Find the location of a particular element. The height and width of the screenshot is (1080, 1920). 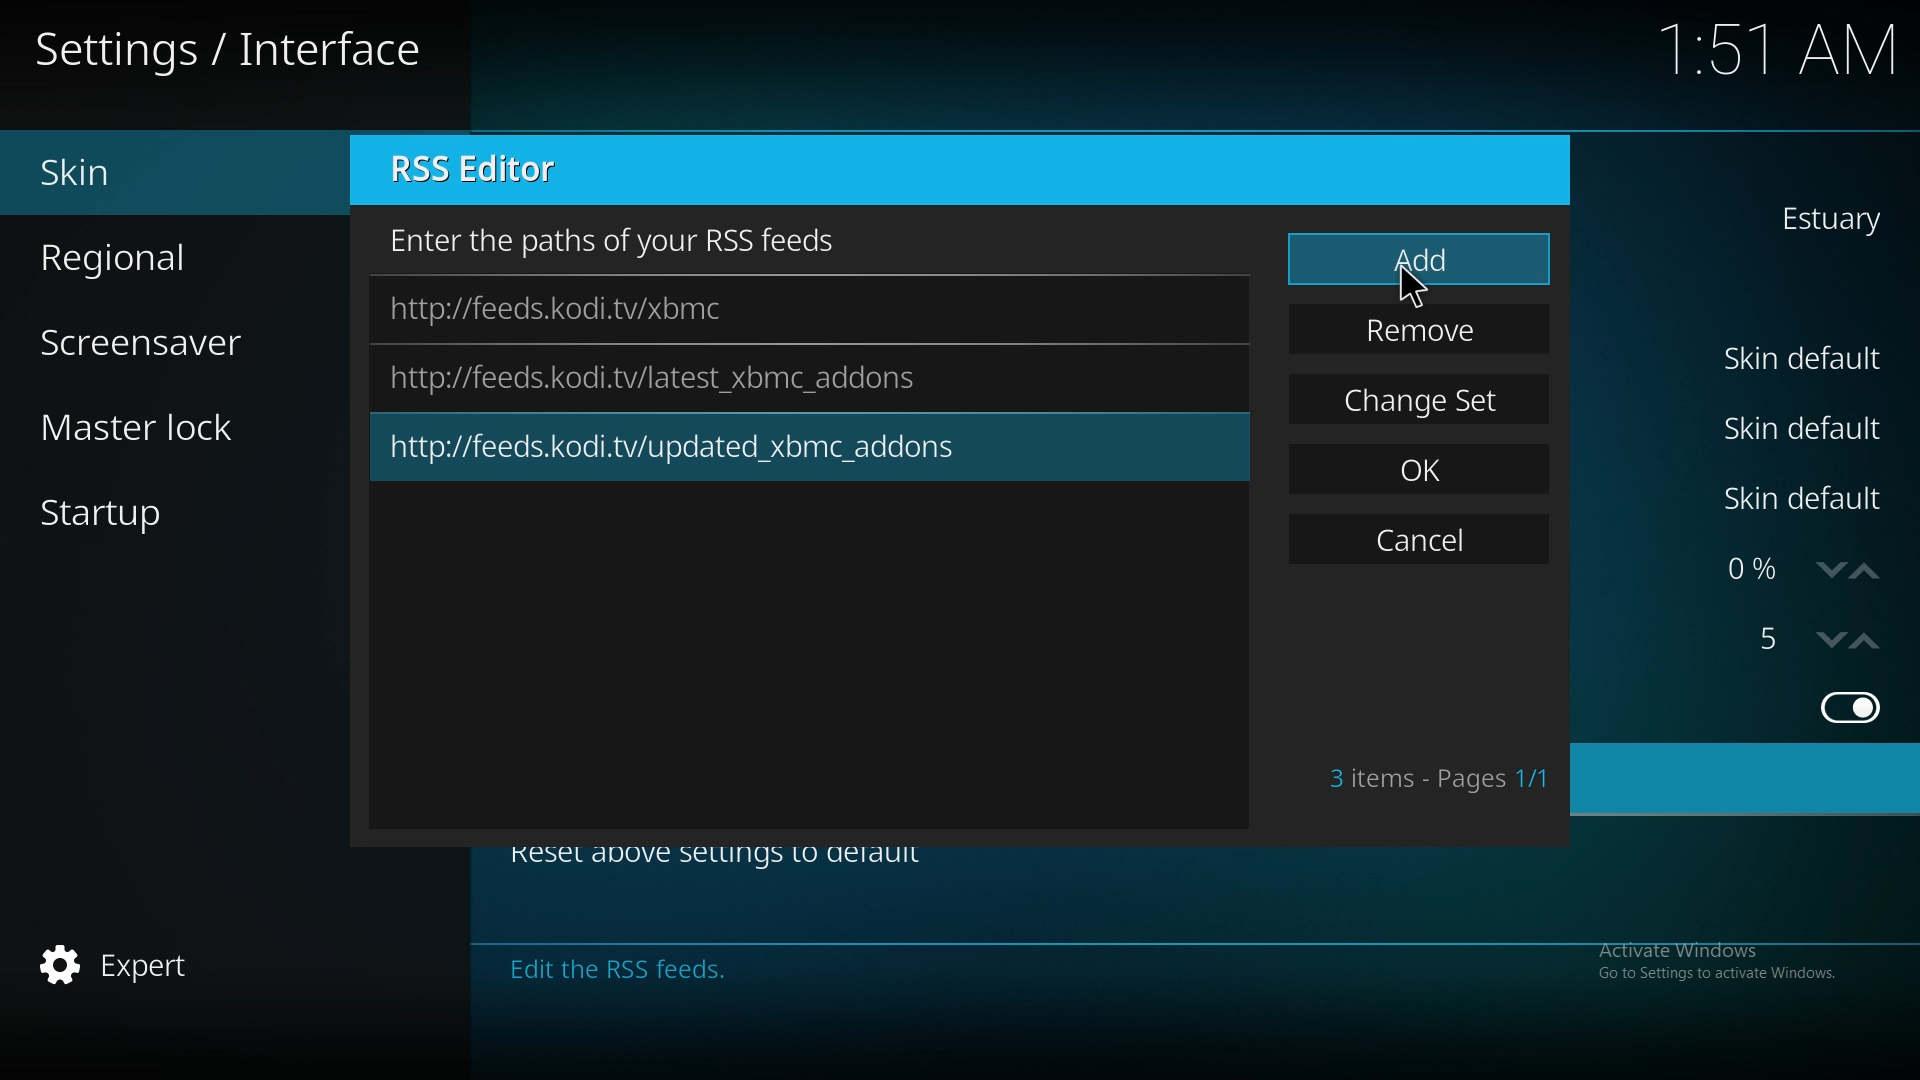

skin default is located at coordinates (1804, 426).